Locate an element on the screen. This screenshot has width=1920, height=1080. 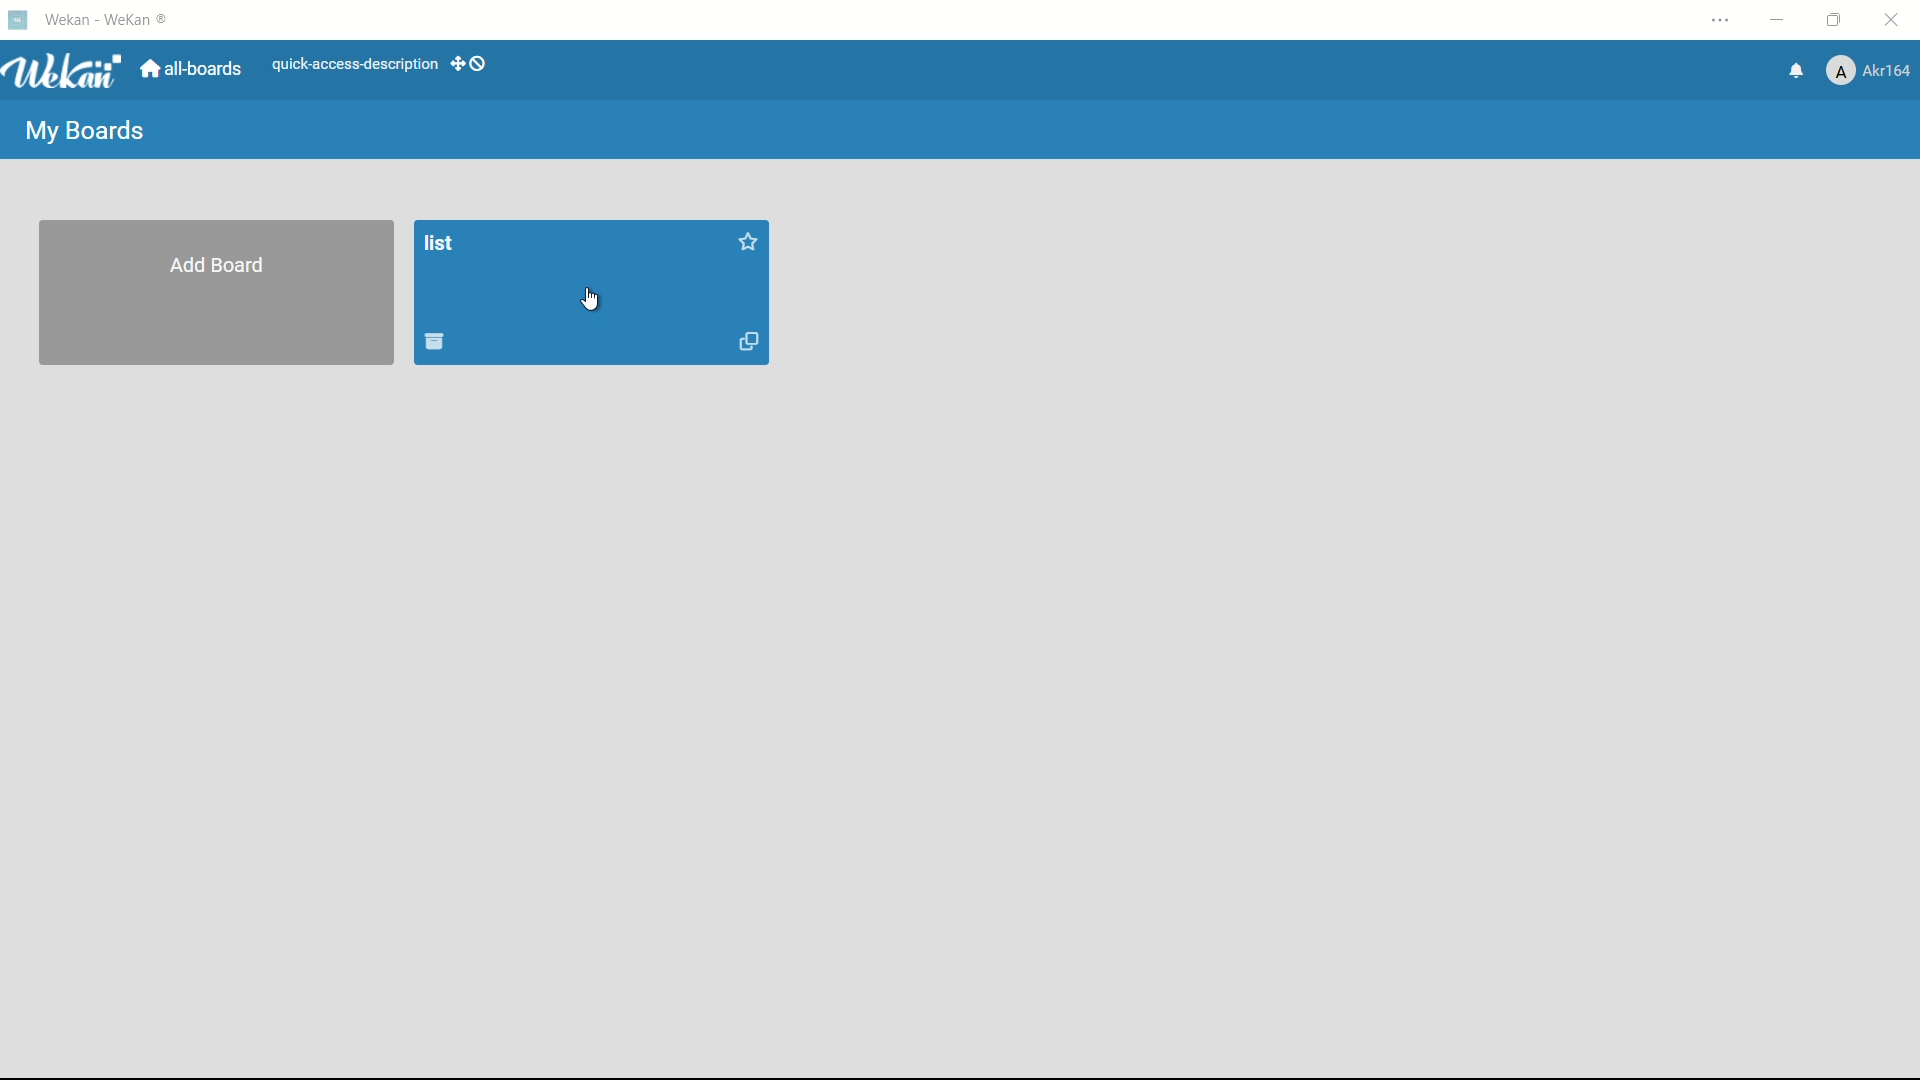
maximize is located at coordinates (1834, 21).